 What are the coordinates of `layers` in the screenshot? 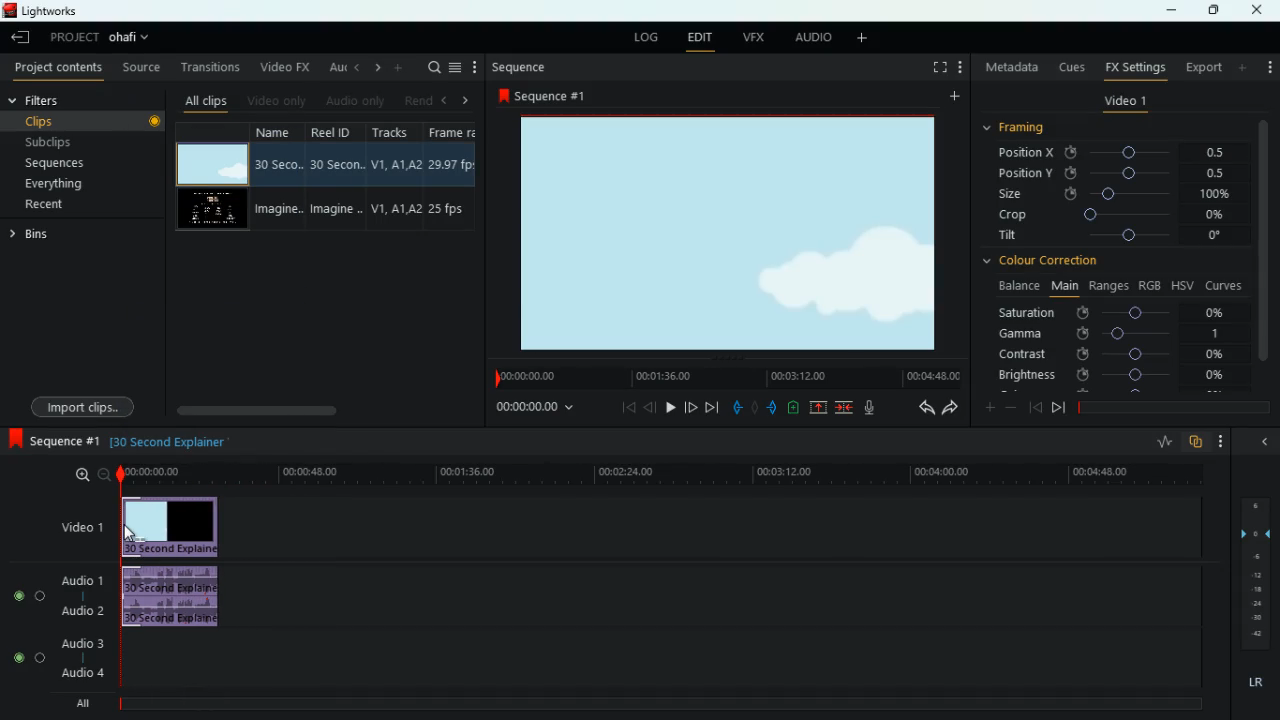 It's located at (1252, 576).